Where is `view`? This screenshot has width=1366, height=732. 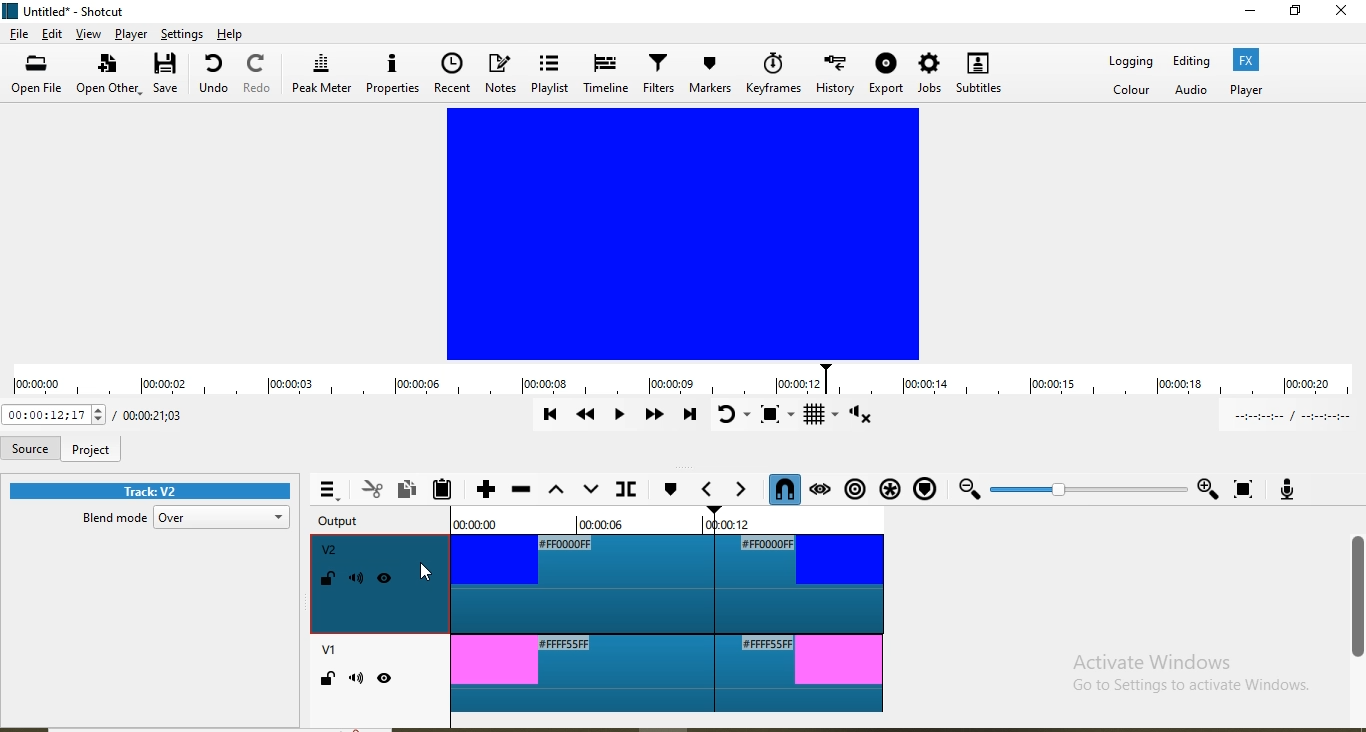 view is located at coordinates (87, 35).